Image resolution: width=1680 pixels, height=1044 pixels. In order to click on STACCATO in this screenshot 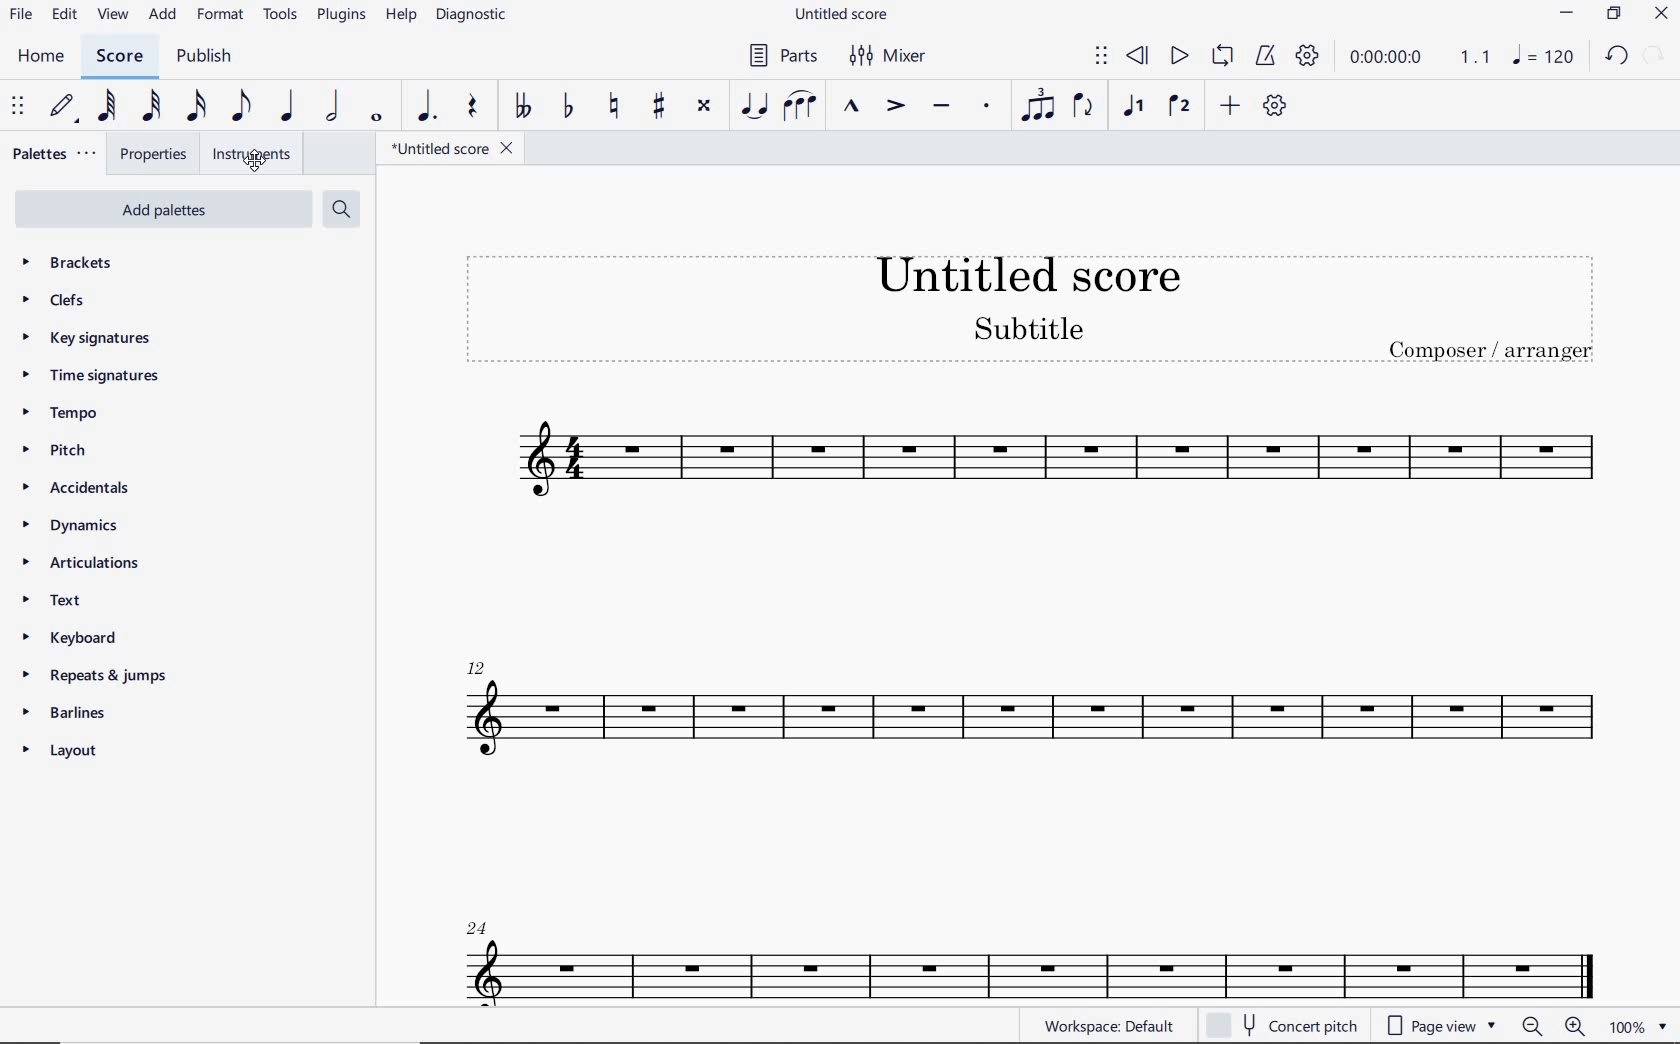, I will do `click(984, 106)`.